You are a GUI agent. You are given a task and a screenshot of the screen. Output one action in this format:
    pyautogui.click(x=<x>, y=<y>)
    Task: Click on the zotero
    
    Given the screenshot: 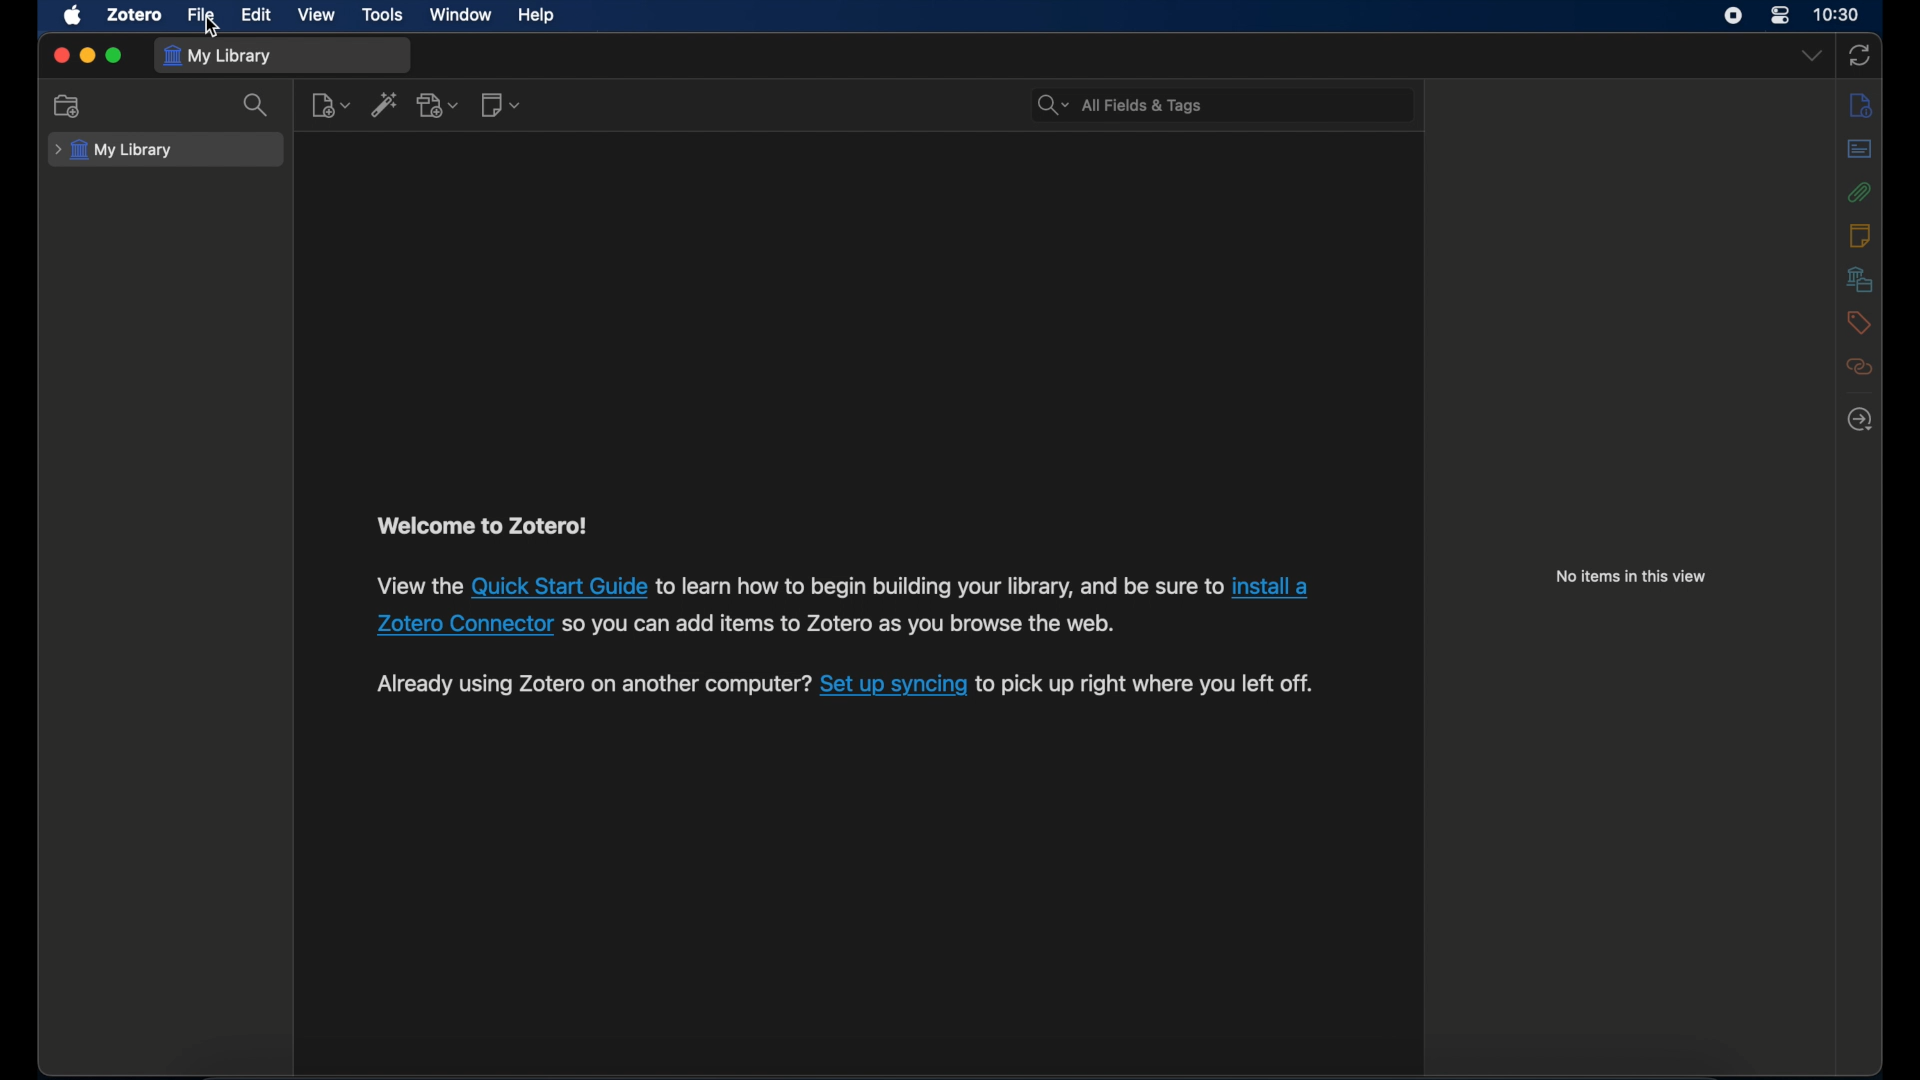 What is the action you would take?
    pyautogui.click(x=134, y=15)
    